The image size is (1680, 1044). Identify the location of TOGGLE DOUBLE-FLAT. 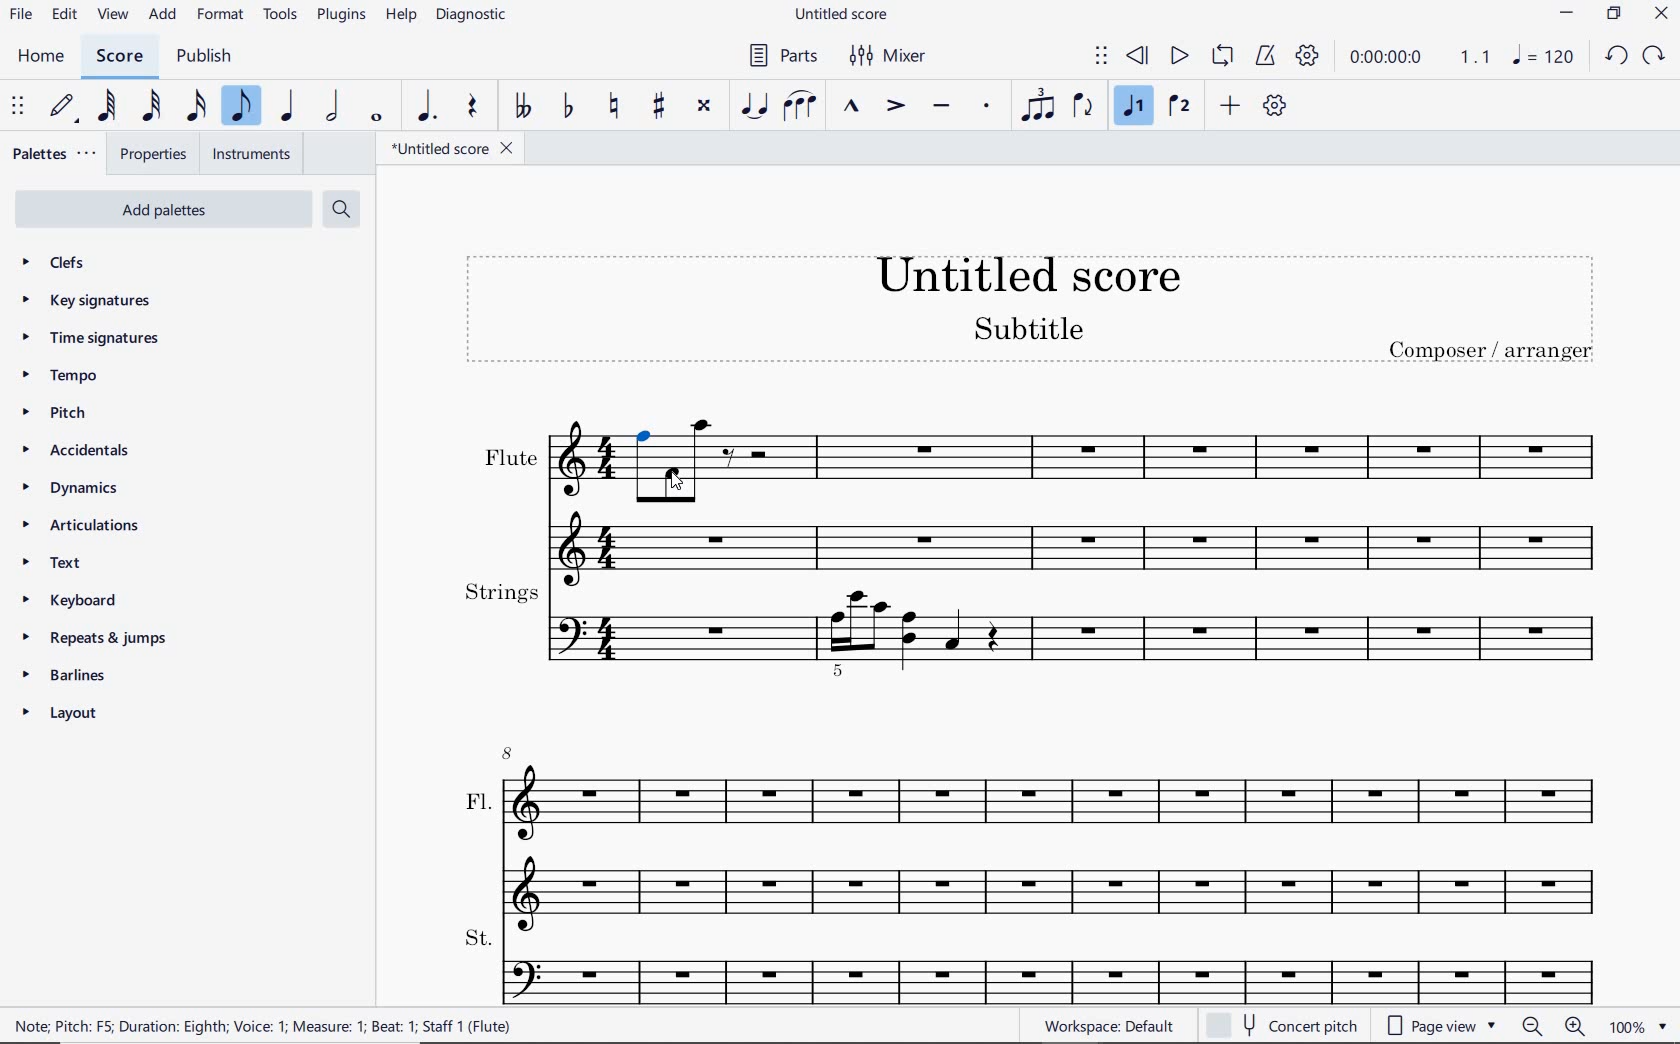
(523, 107).